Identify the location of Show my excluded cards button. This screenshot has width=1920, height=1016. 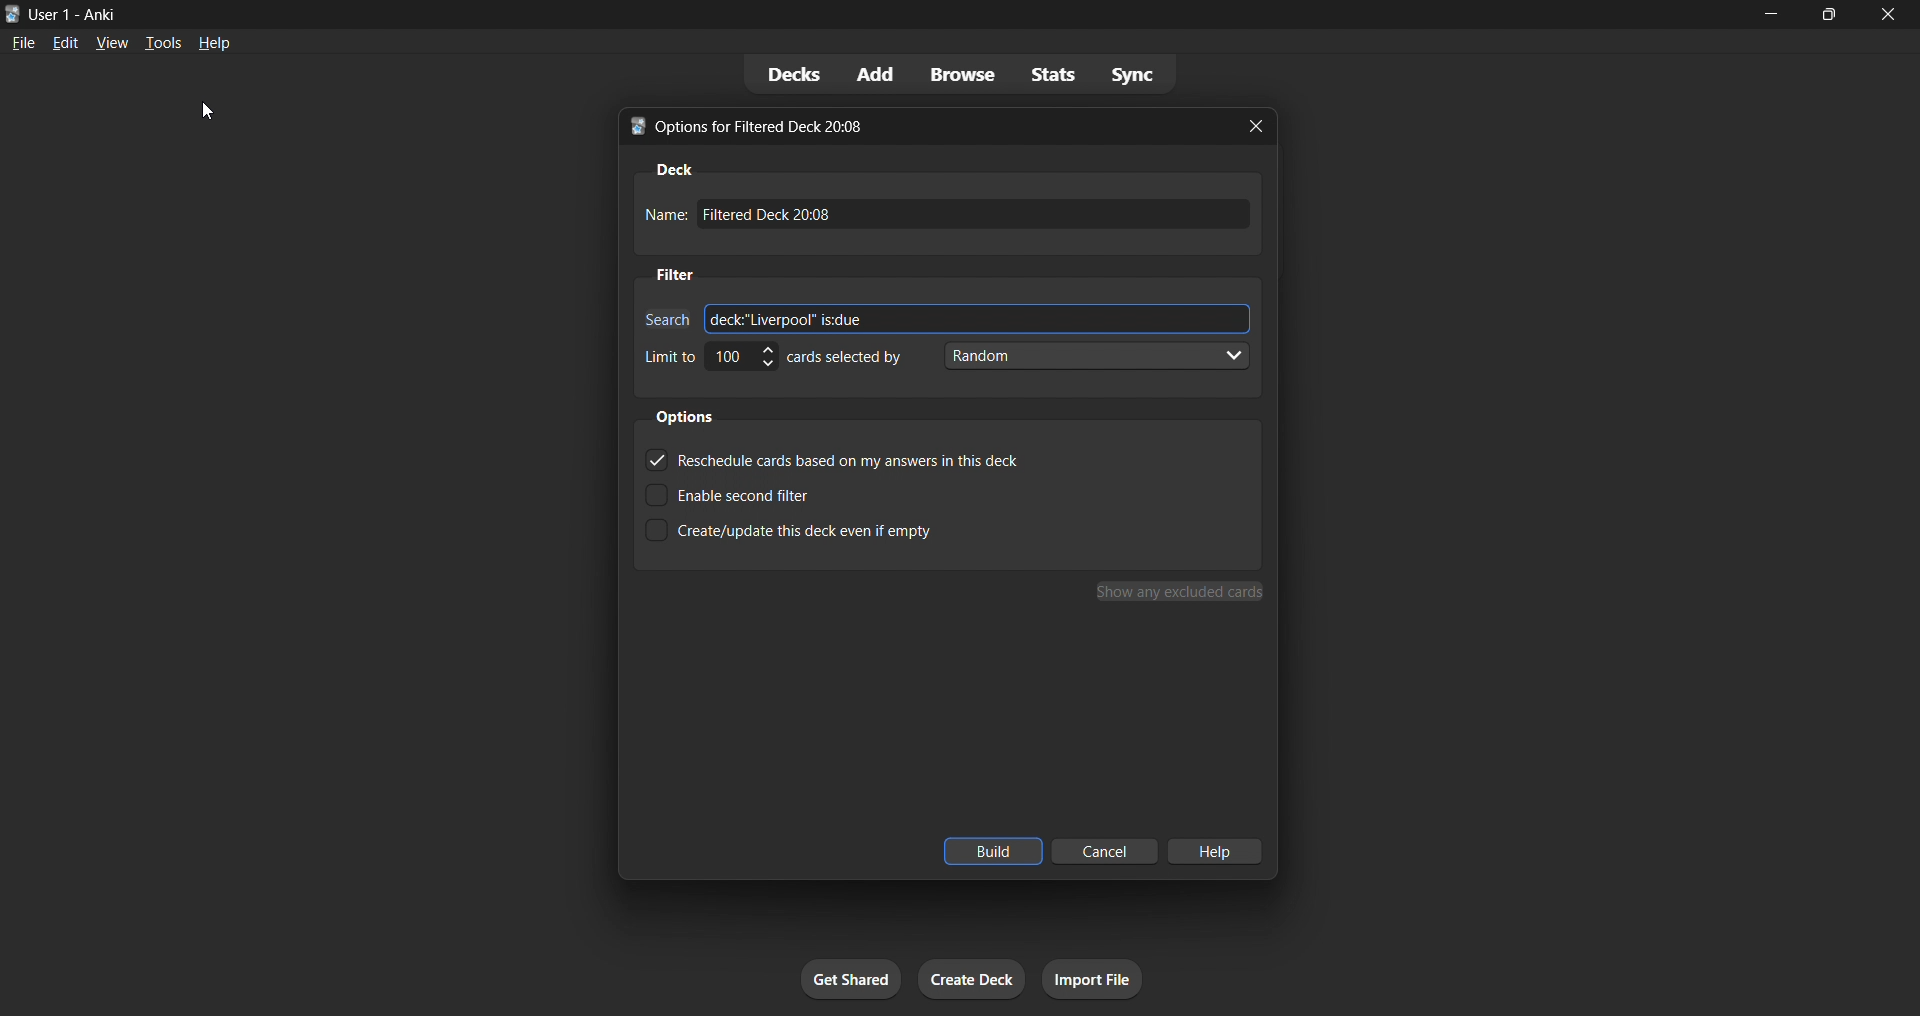
(1182, 591).